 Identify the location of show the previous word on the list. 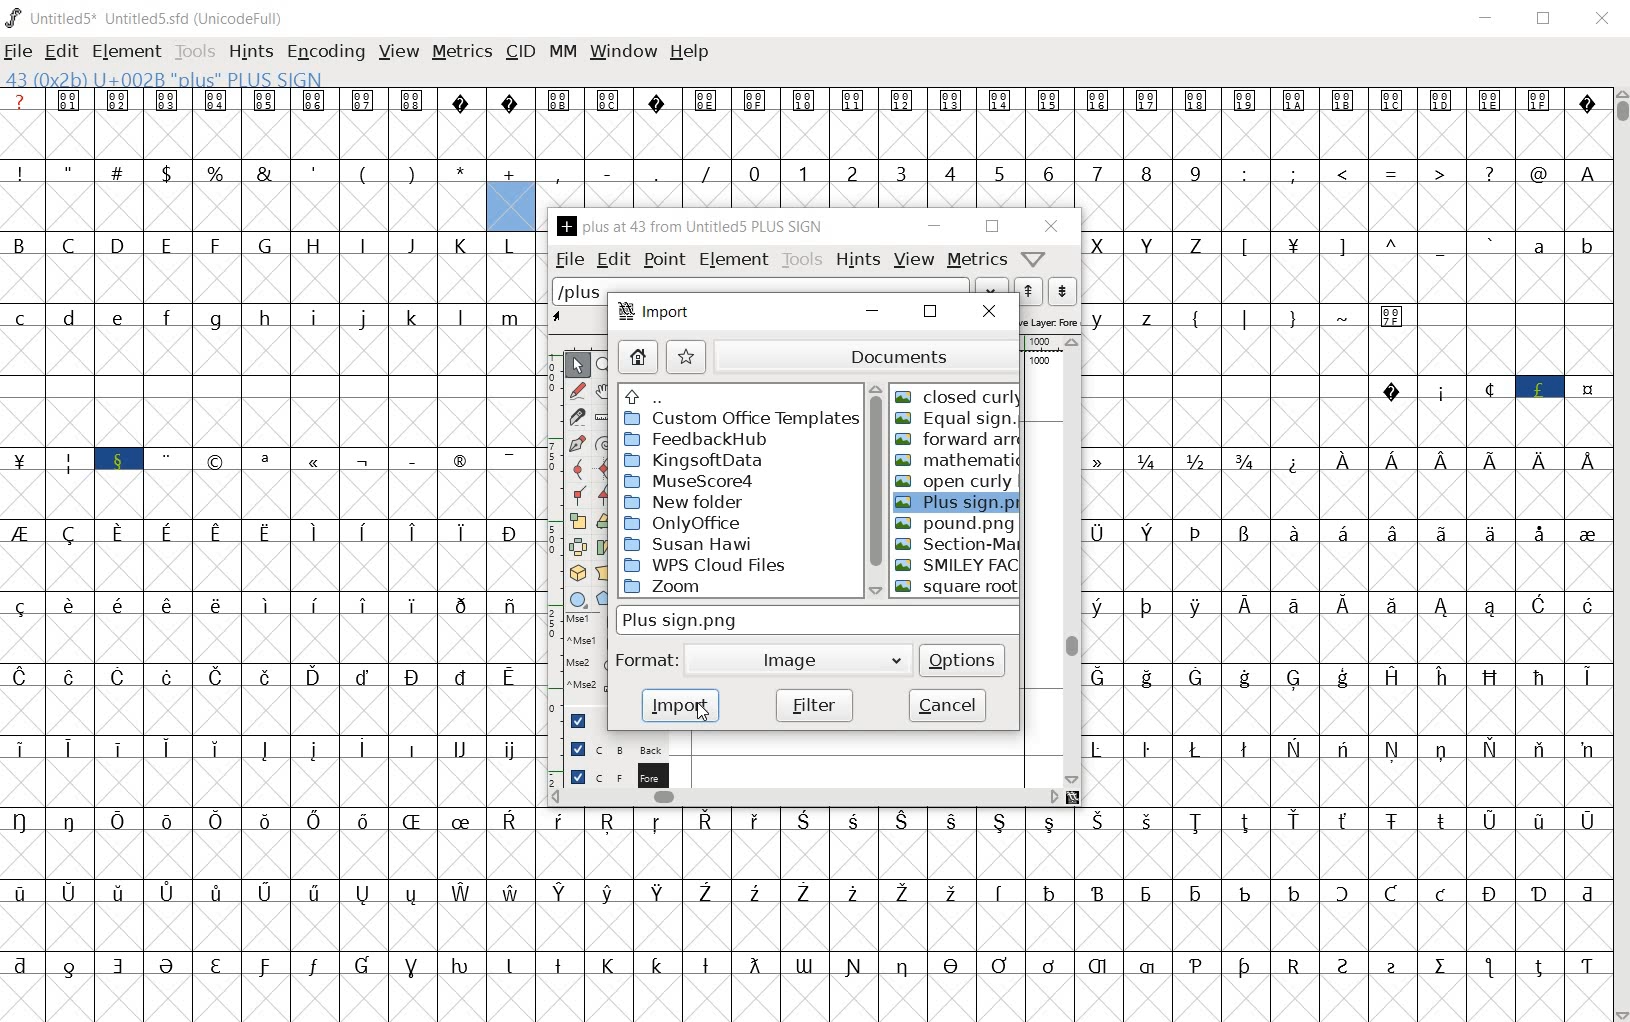
(1064, 292).